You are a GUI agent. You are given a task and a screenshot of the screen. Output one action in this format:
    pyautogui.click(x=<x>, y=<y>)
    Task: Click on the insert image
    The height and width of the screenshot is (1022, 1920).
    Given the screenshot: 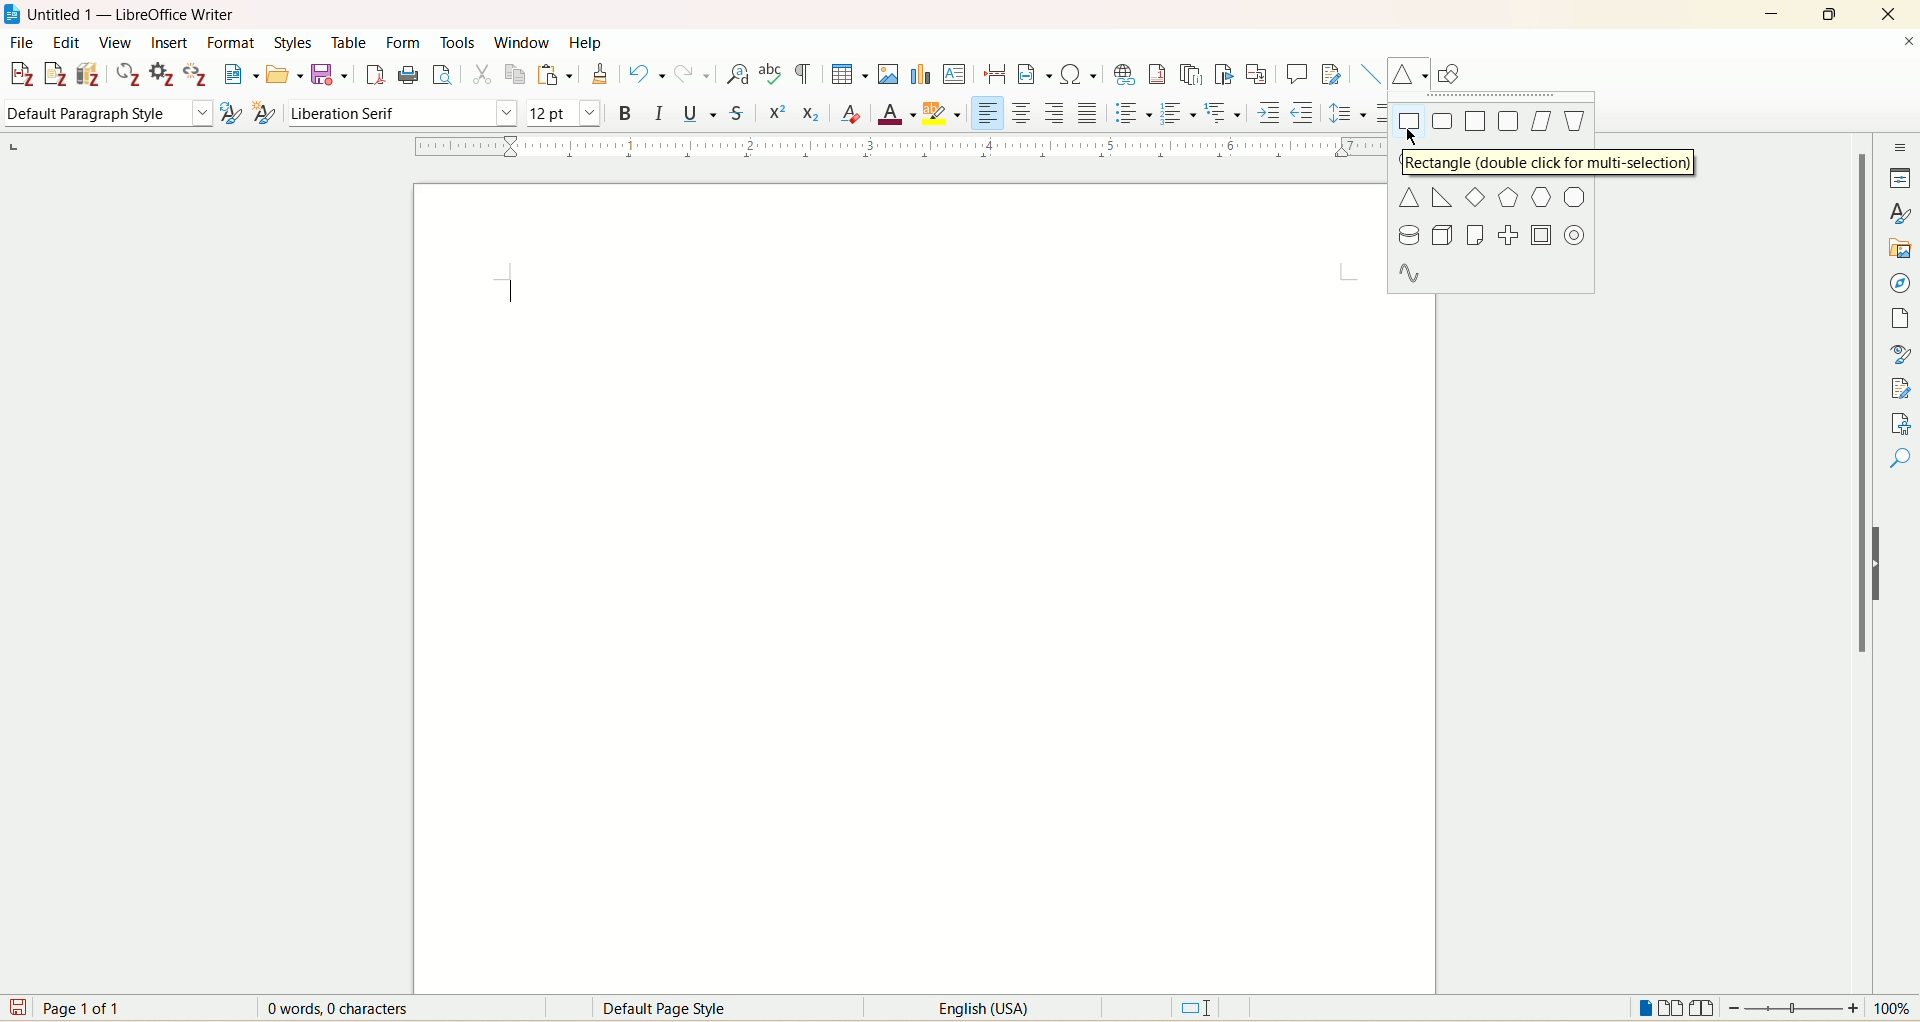 What is the action you would take?
    pyautogui.click(x=891, y=73)
    